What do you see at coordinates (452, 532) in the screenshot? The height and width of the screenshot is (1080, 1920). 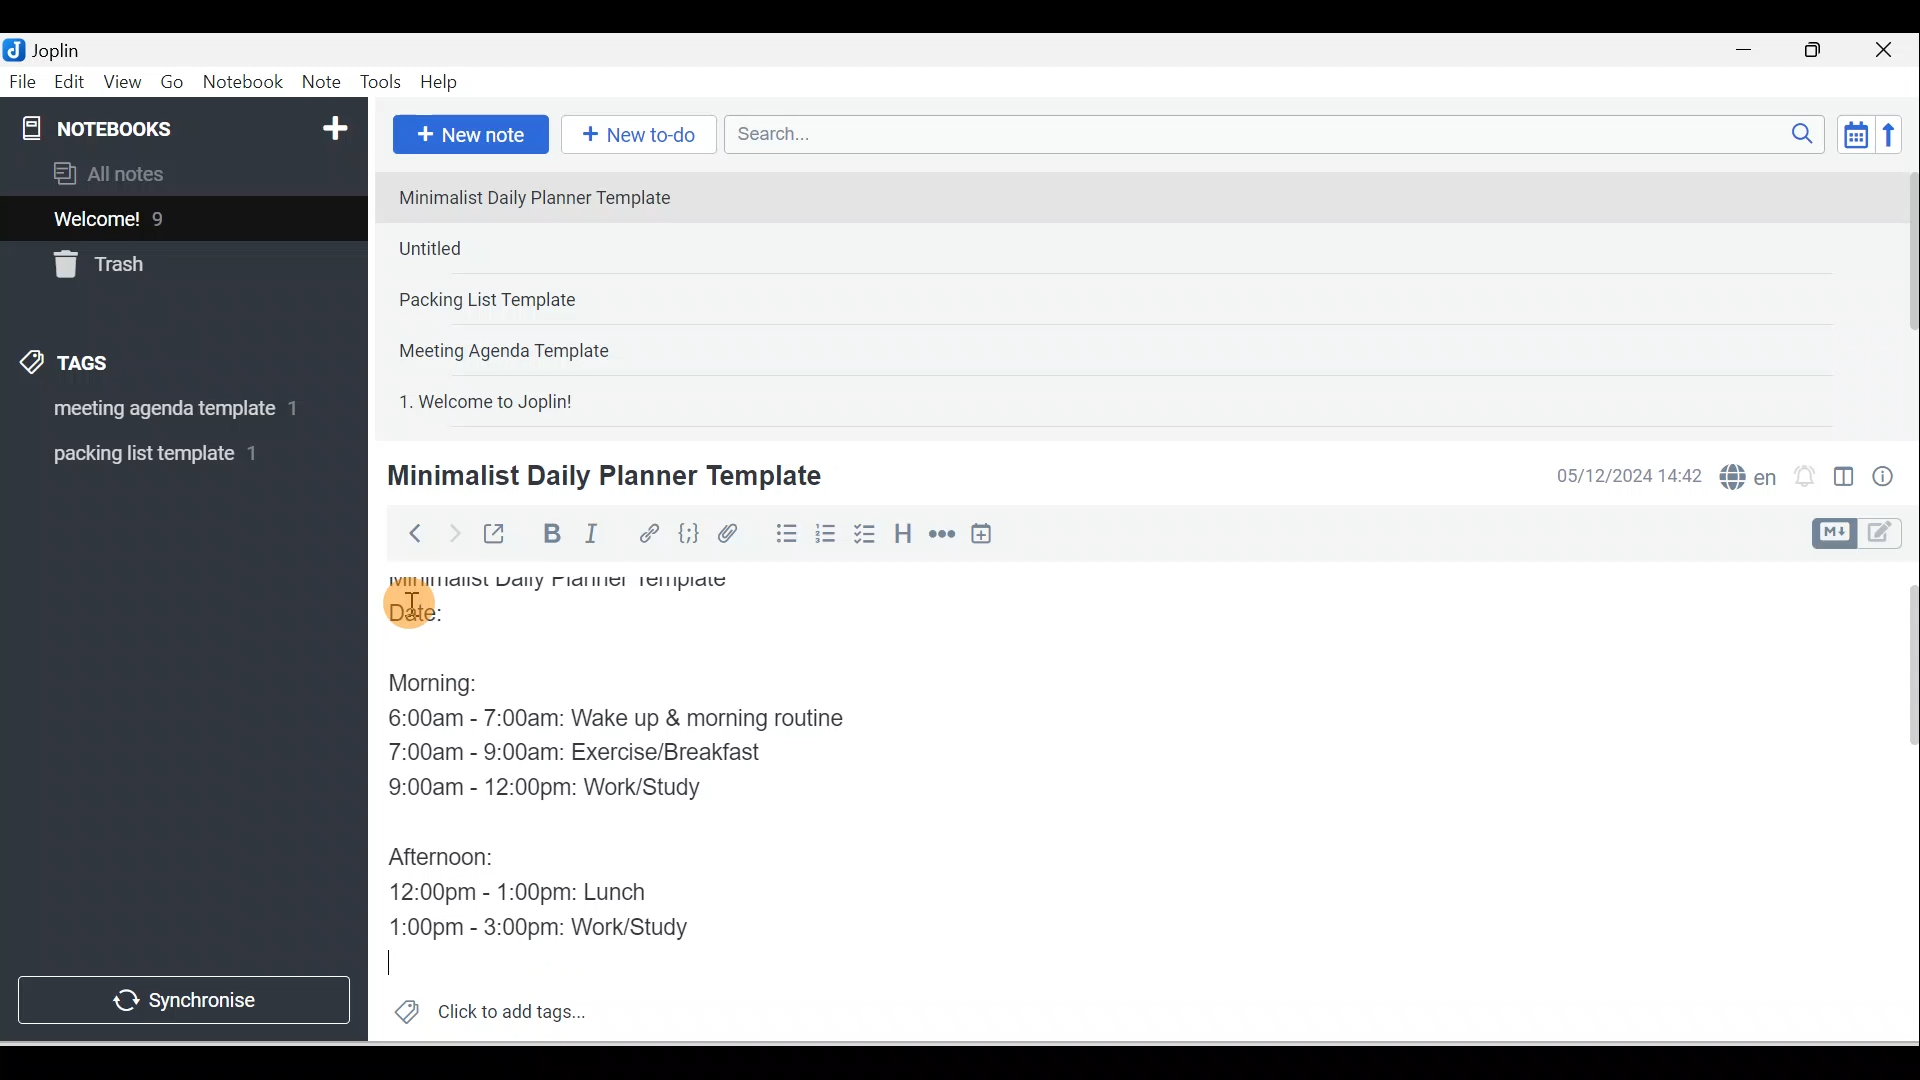 I see `Forward` at bounding box center [452, 532].